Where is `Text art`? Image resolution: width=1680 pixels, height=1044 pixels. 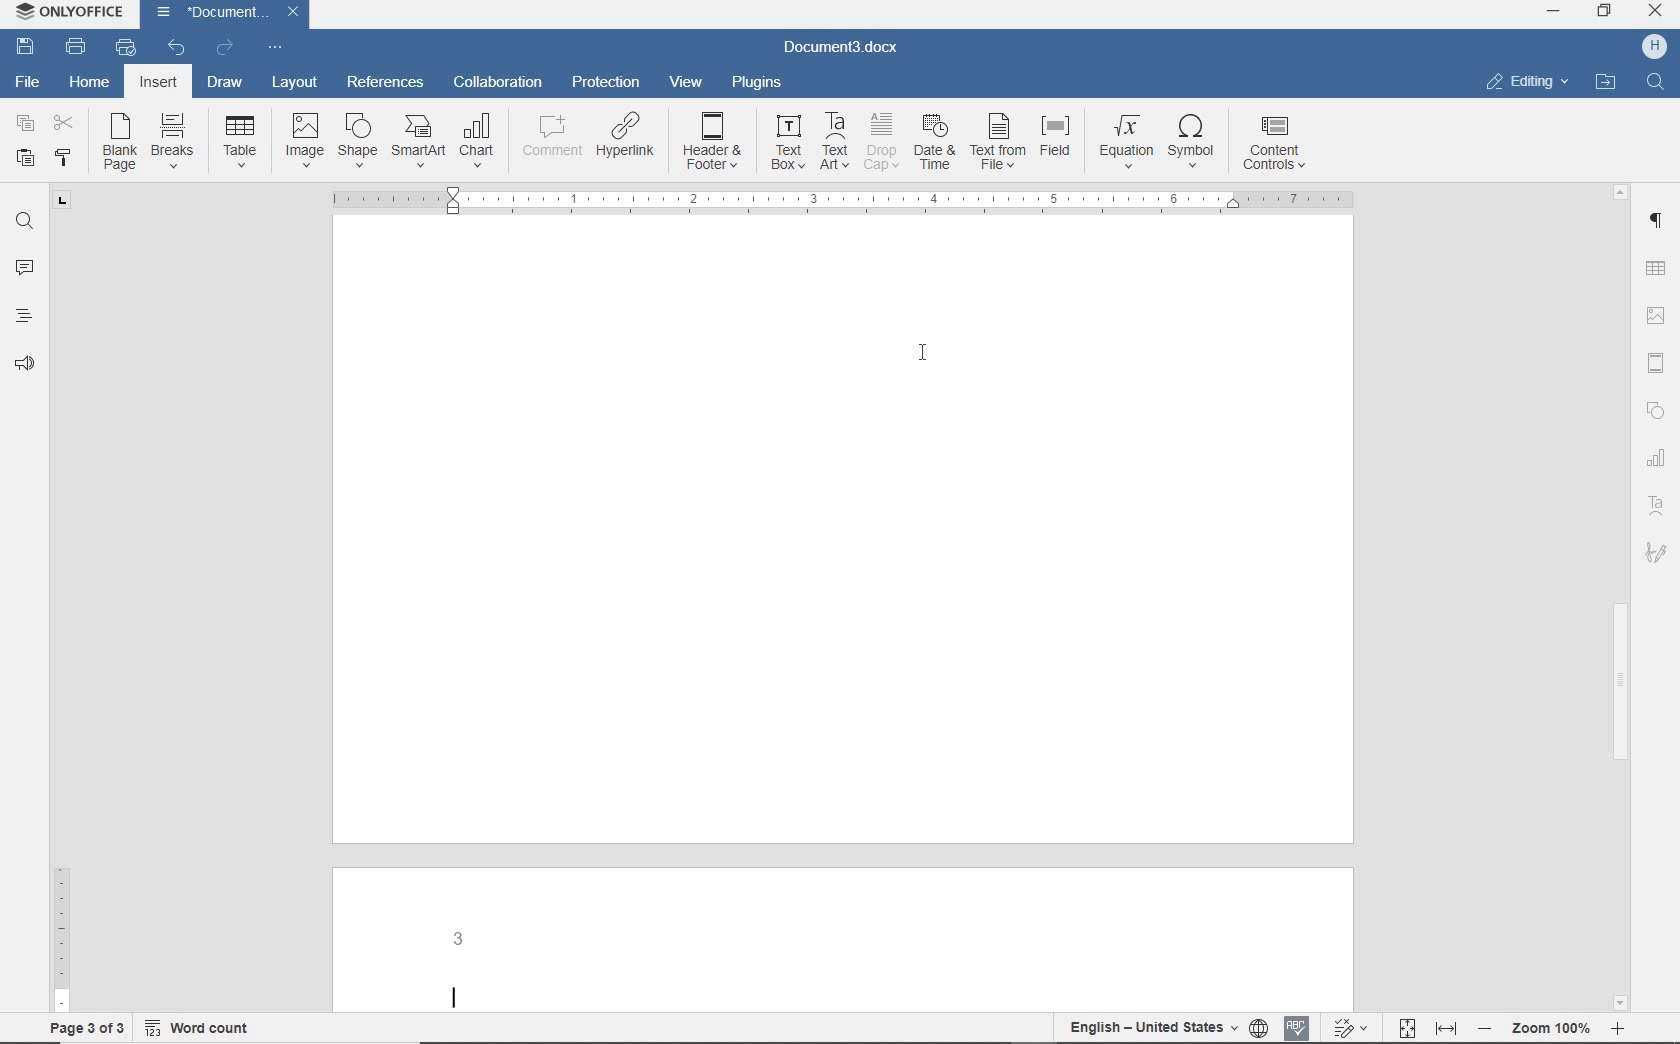 Text art is located at coordinates (1657, 504).